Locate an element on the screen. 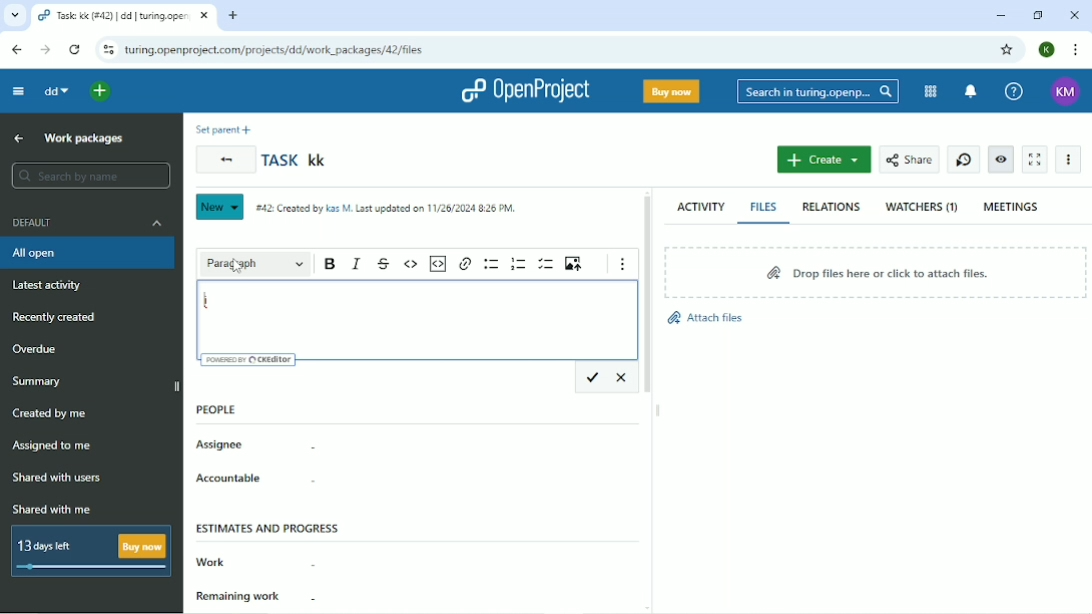 This screenshot has height=614, width=1092. More is located at coordinates (1070, 159).